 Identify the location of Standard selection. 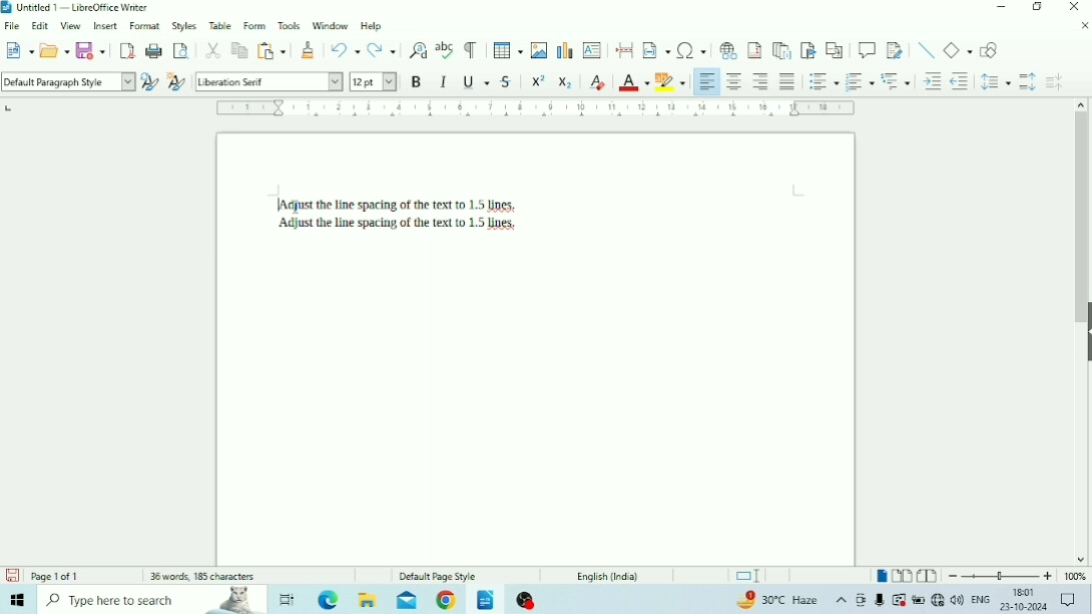
(751, 576).